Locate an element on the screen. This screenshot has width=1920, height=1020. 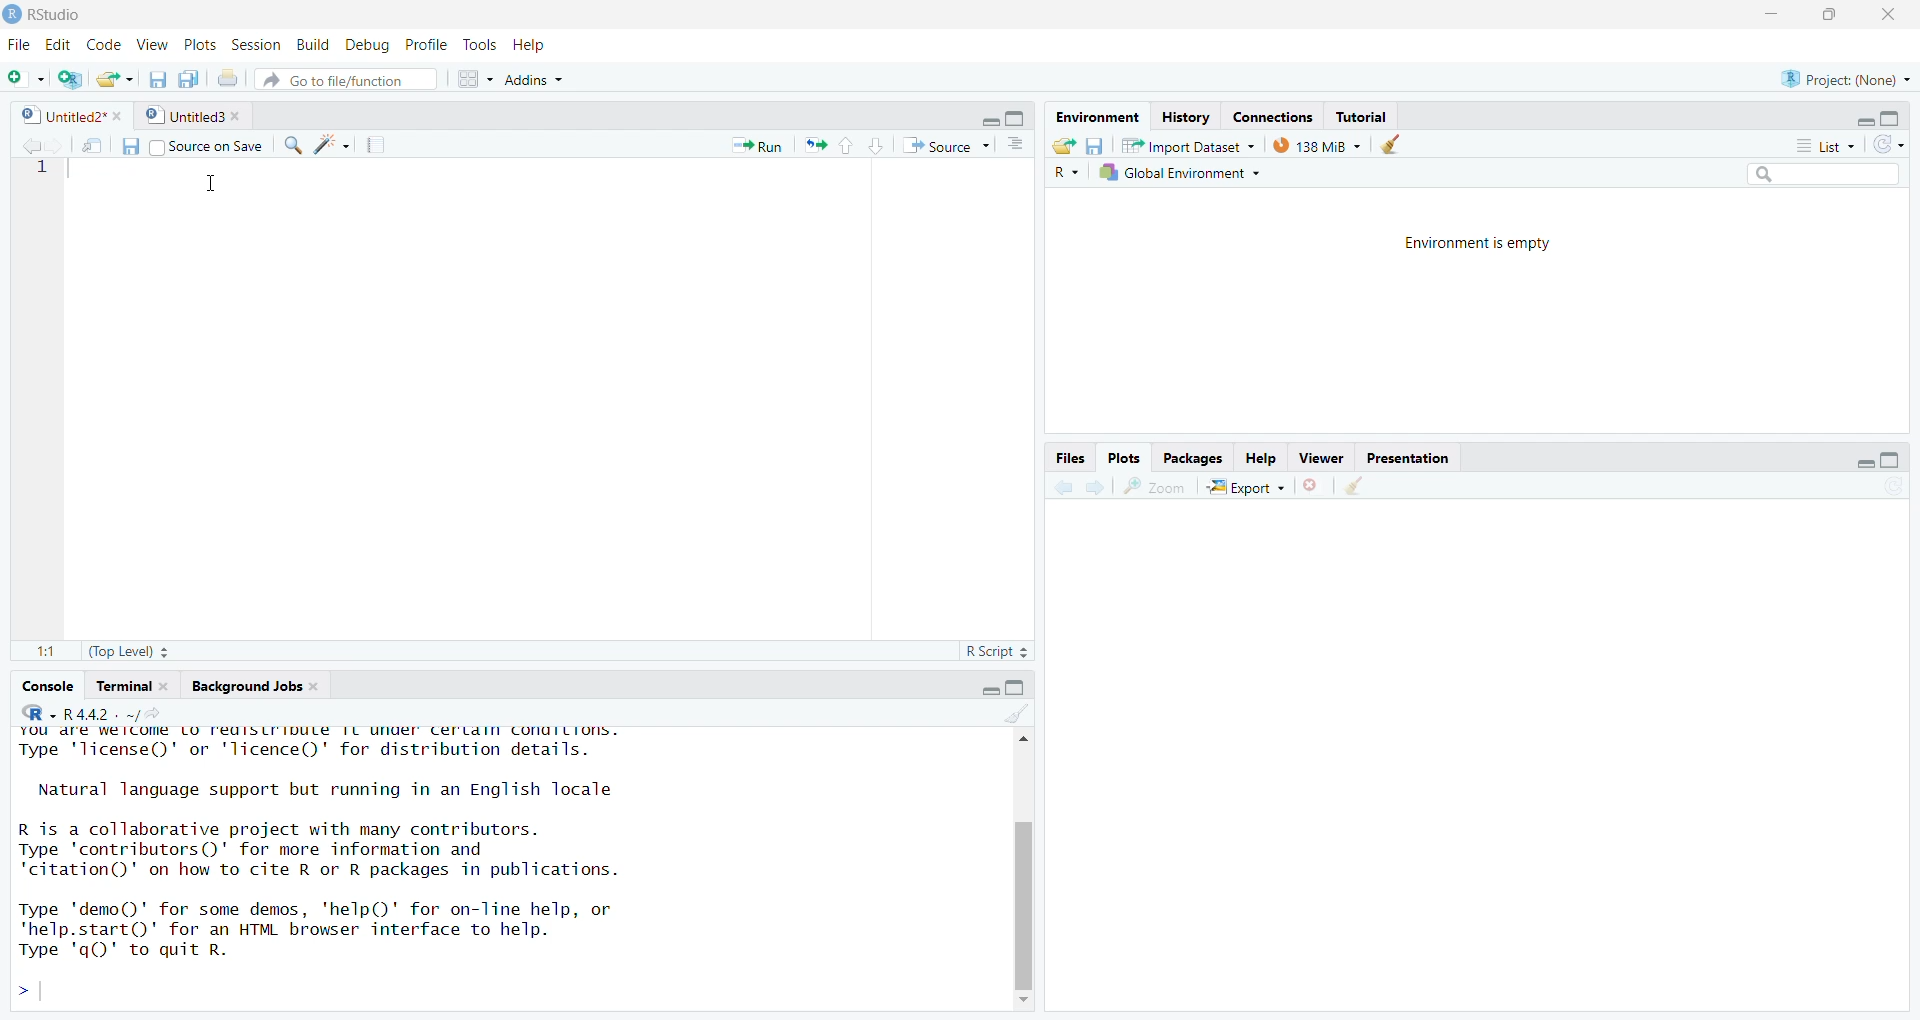
remove all viewers is located at coordinates (1313, 486).